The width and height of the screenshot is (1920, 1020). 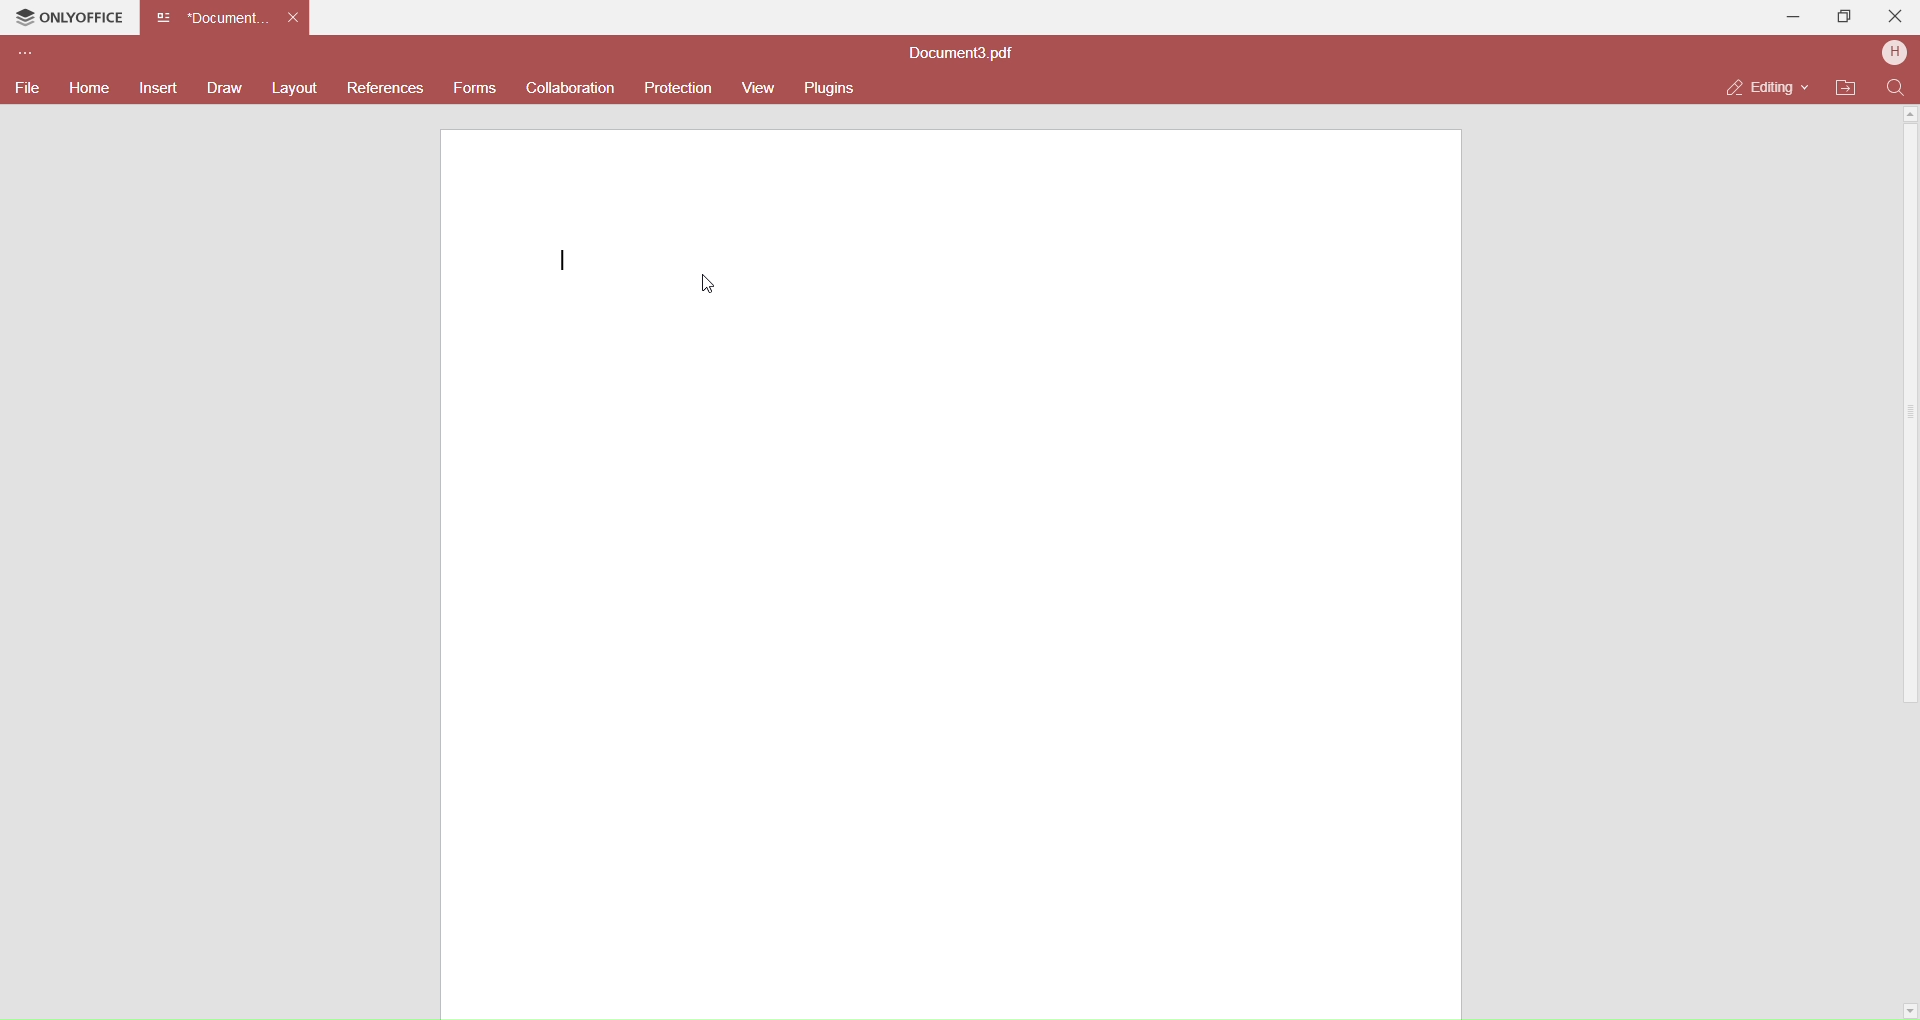 What do you see at coordinates (676, 88) in the screenshot?
I see `Protection` at bounding box center [676, 88].